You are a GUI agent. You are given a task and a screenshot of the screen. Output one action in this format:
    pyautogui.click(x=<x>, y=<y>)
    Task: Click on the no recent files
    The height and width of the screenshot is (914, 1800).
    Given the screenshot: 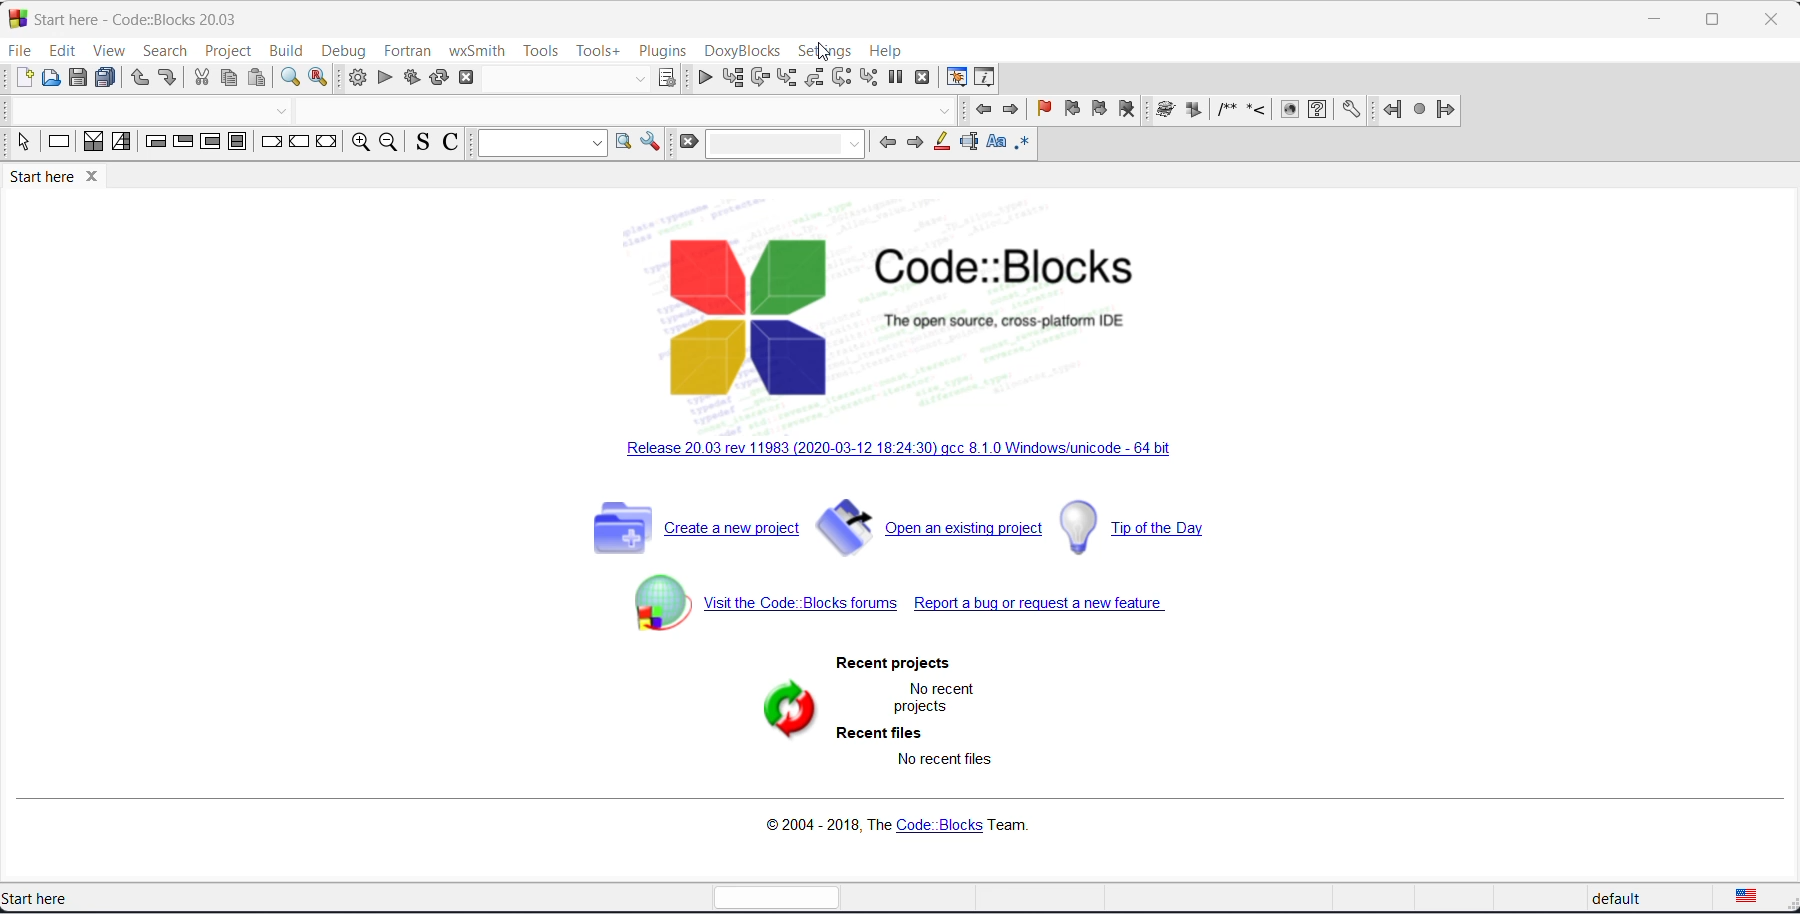 What is the action you would take?
    pyautogui.click(x=943, y=760)
    